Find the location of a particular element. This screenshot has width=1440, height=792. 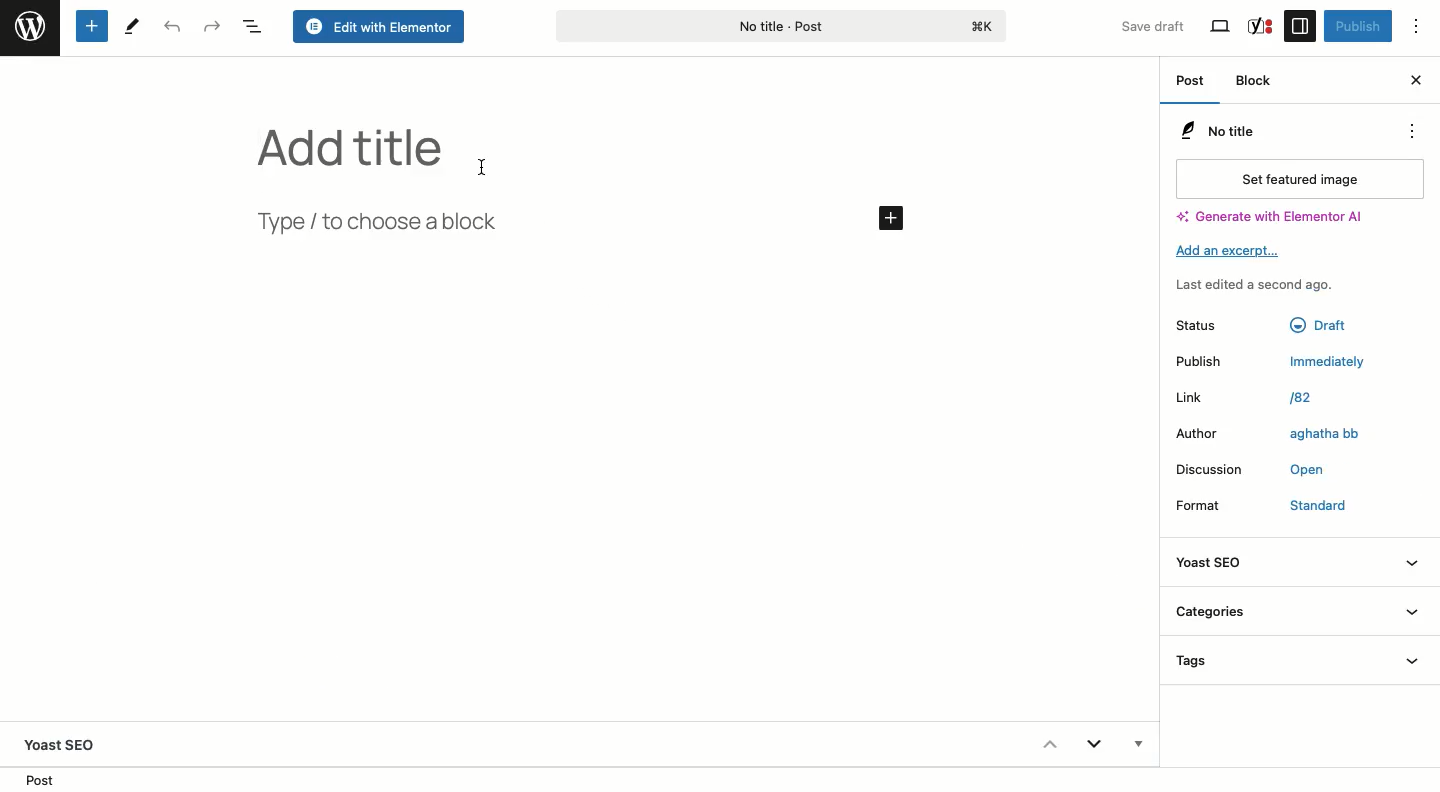

Post is located at coordinates (46, 779).